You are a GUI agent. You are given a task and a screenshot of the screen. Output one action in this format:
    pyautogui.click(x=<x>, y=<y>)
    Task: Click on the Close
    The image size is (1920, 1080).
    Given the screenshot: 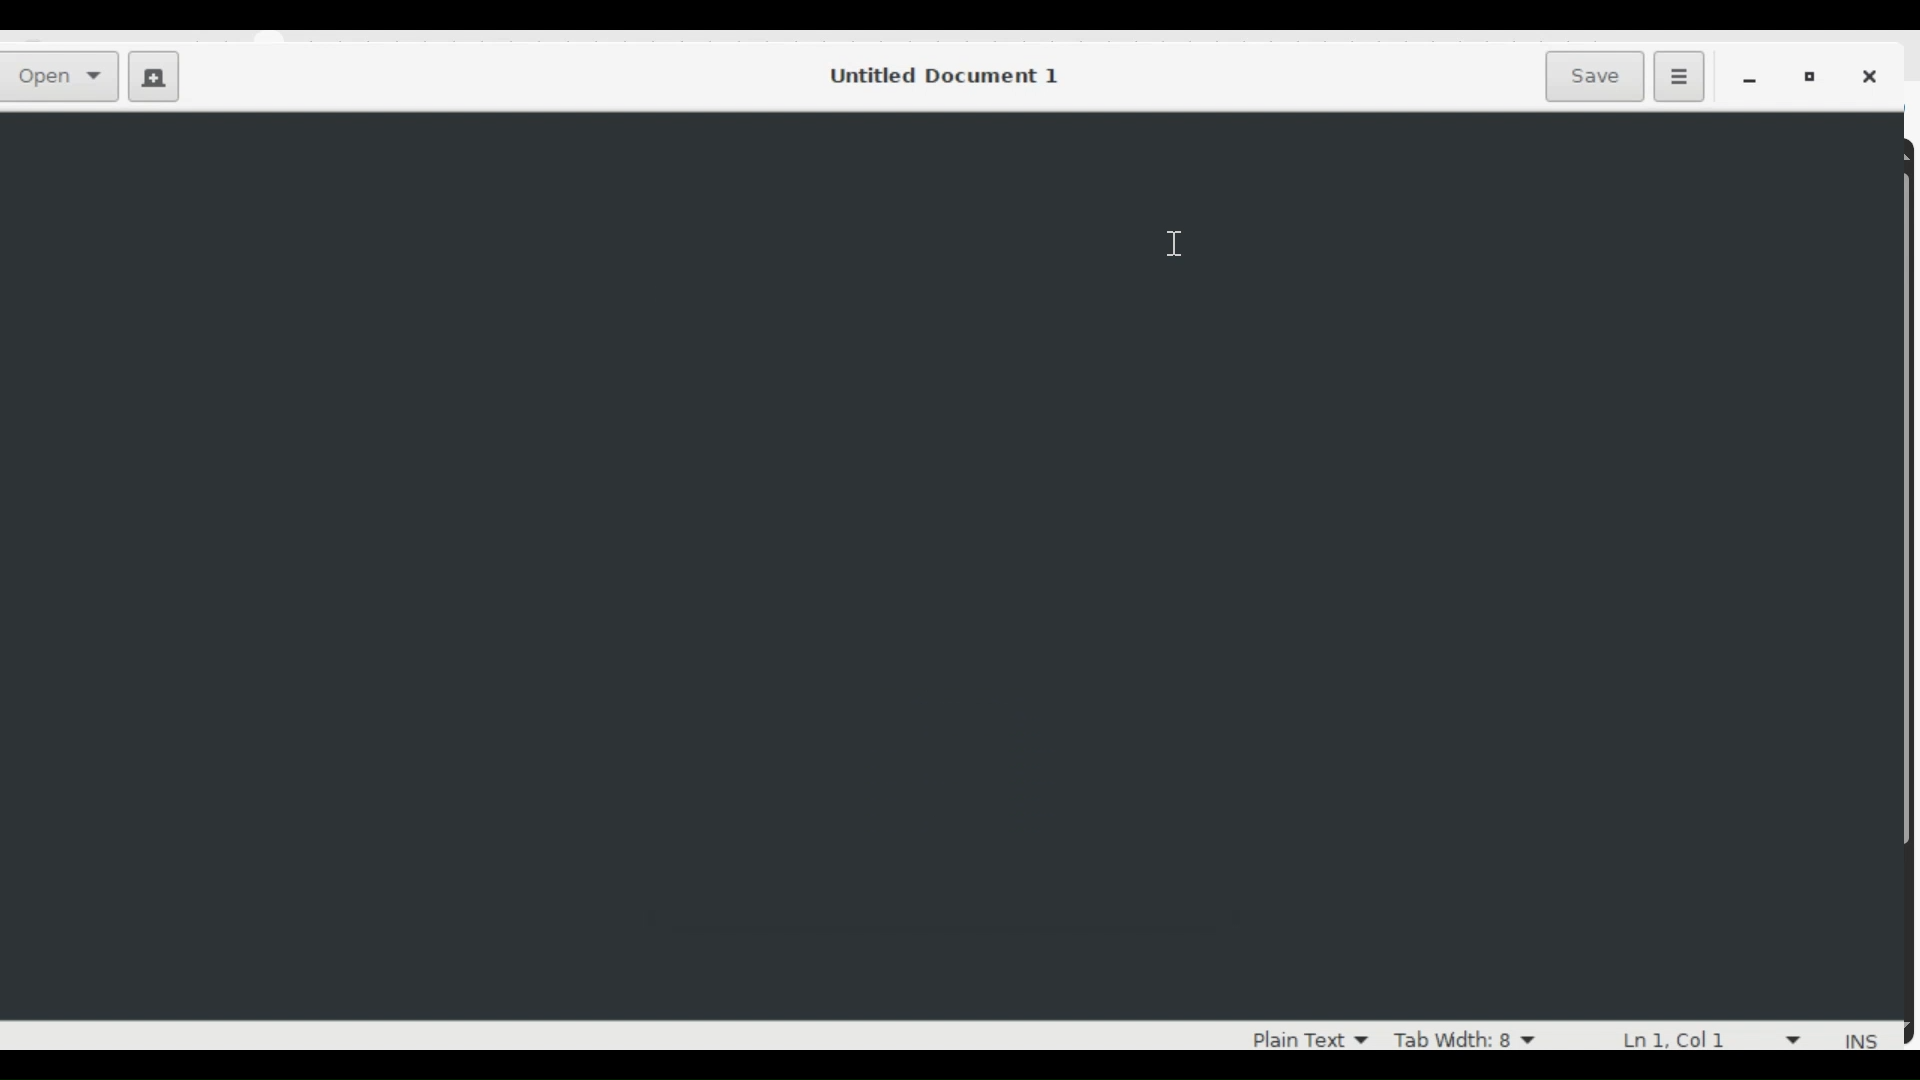 What is the action you would take?
    pyautogui.click(x=1875, y=79)
    